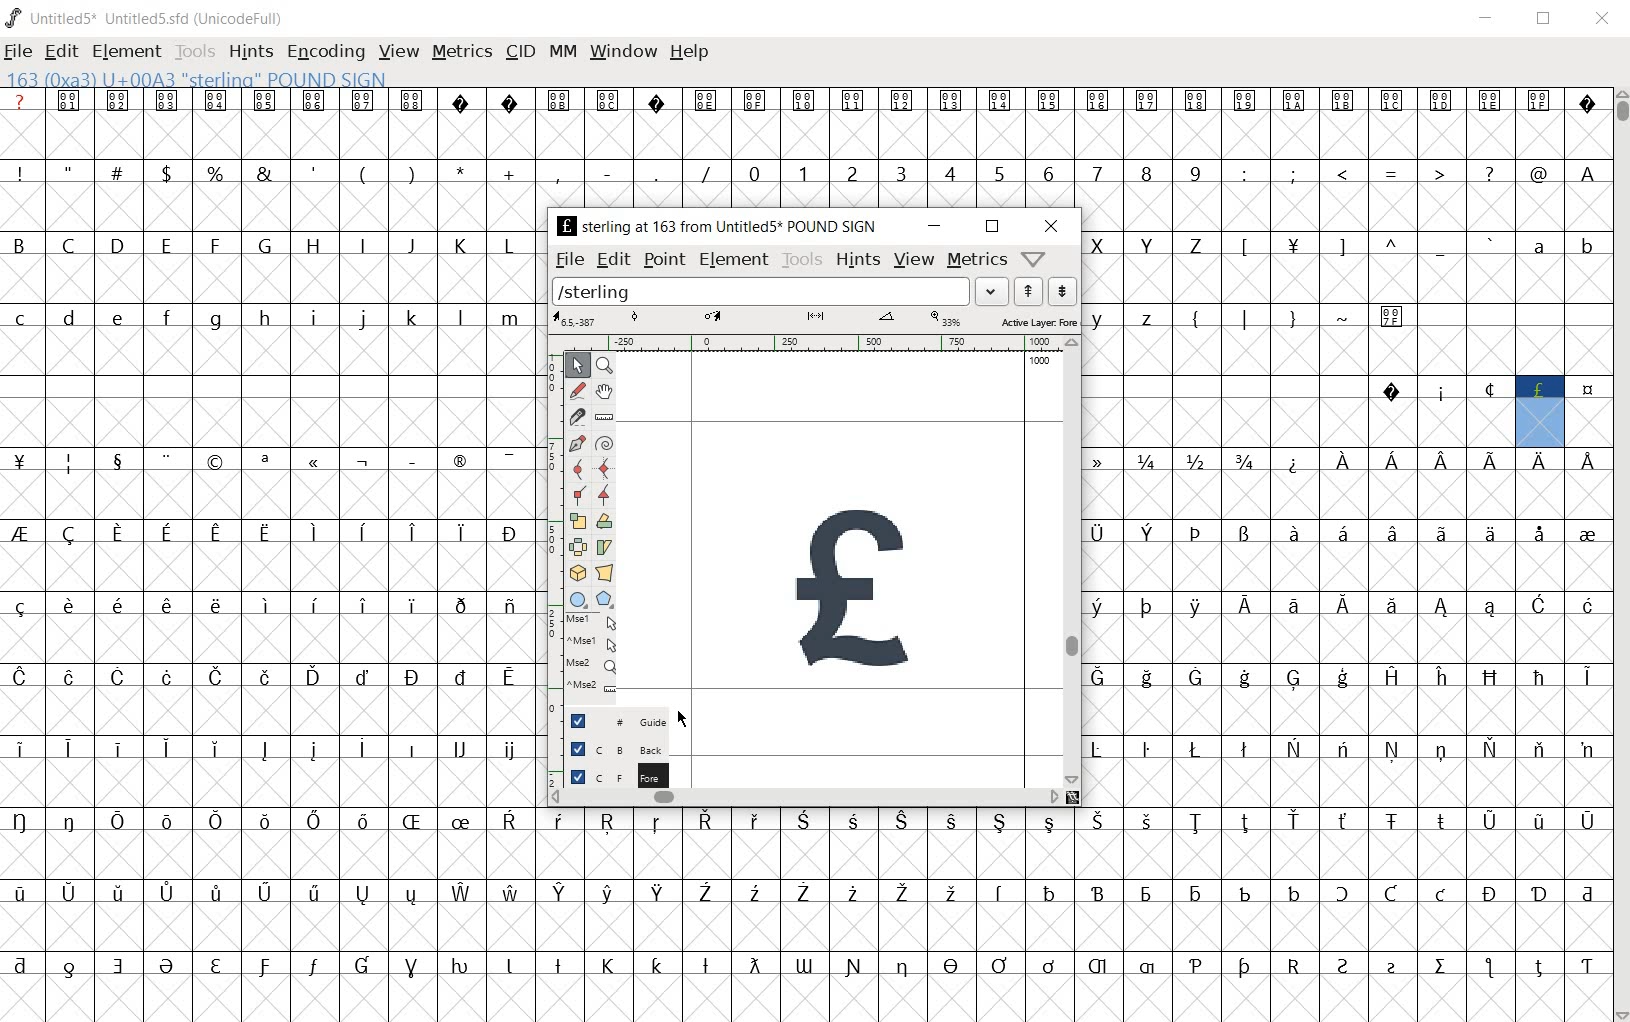 This screenshot has width=1630, height=1022. What do you see at coordinates (903, 894) in the screenshot?
I see `Symbol` at bounding box center [903, 894].